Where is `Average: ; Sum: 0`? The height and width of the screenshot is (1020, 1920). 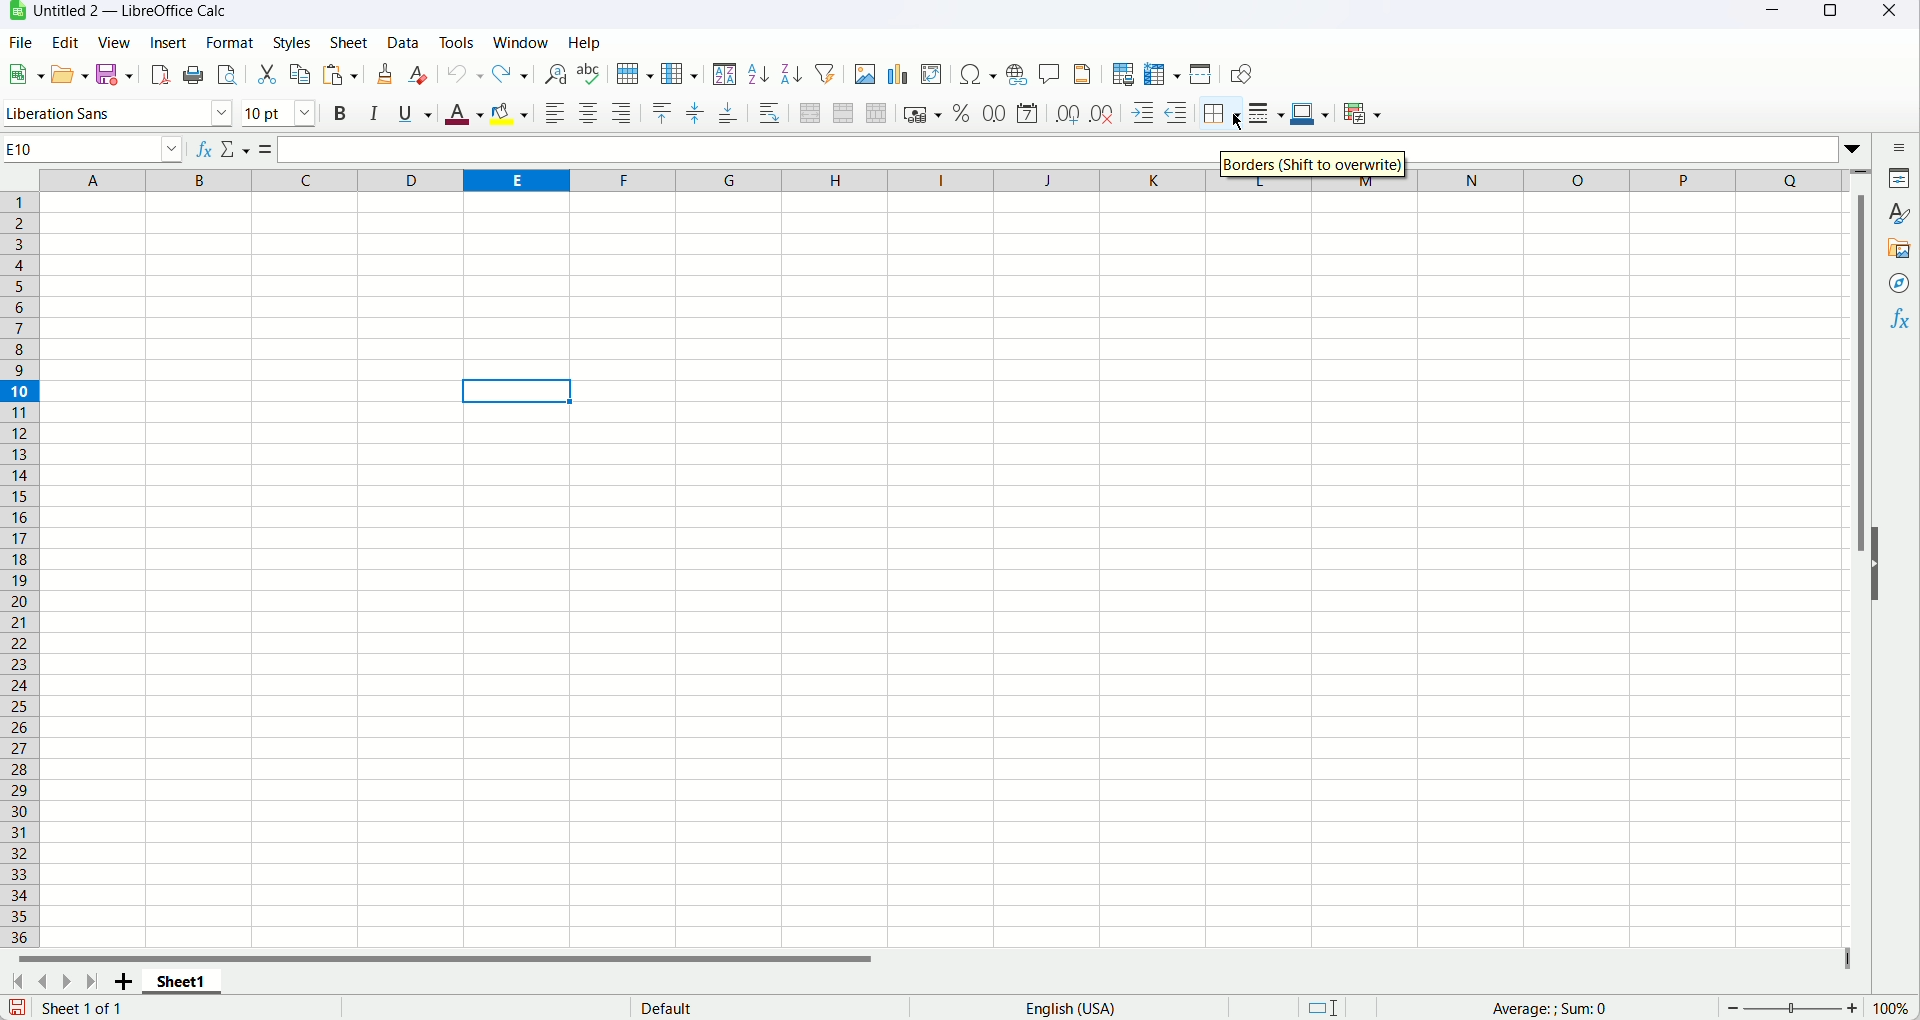
Average: ; Sum: 0 is located at coordinates (1544, 1007).